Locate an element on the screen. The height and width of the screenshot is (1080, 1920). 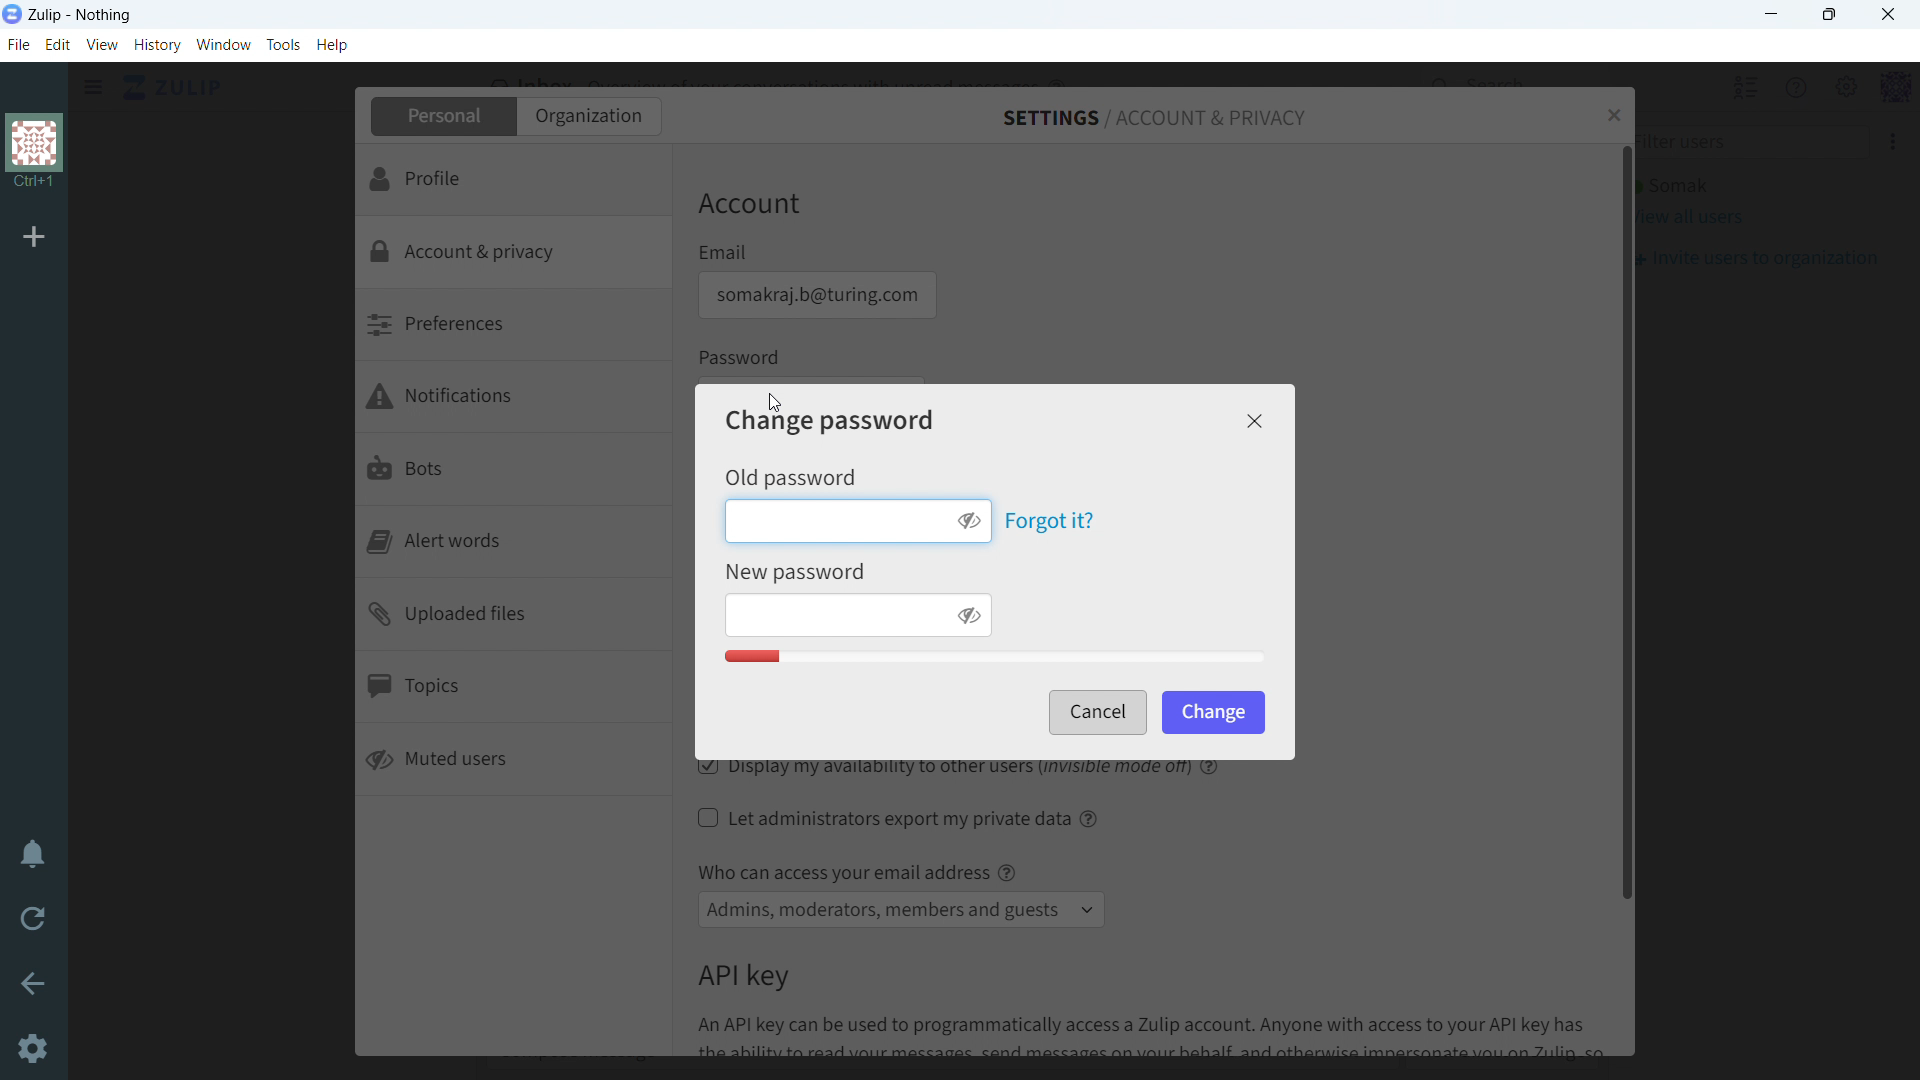
personal is located at coordinates (441, 116).